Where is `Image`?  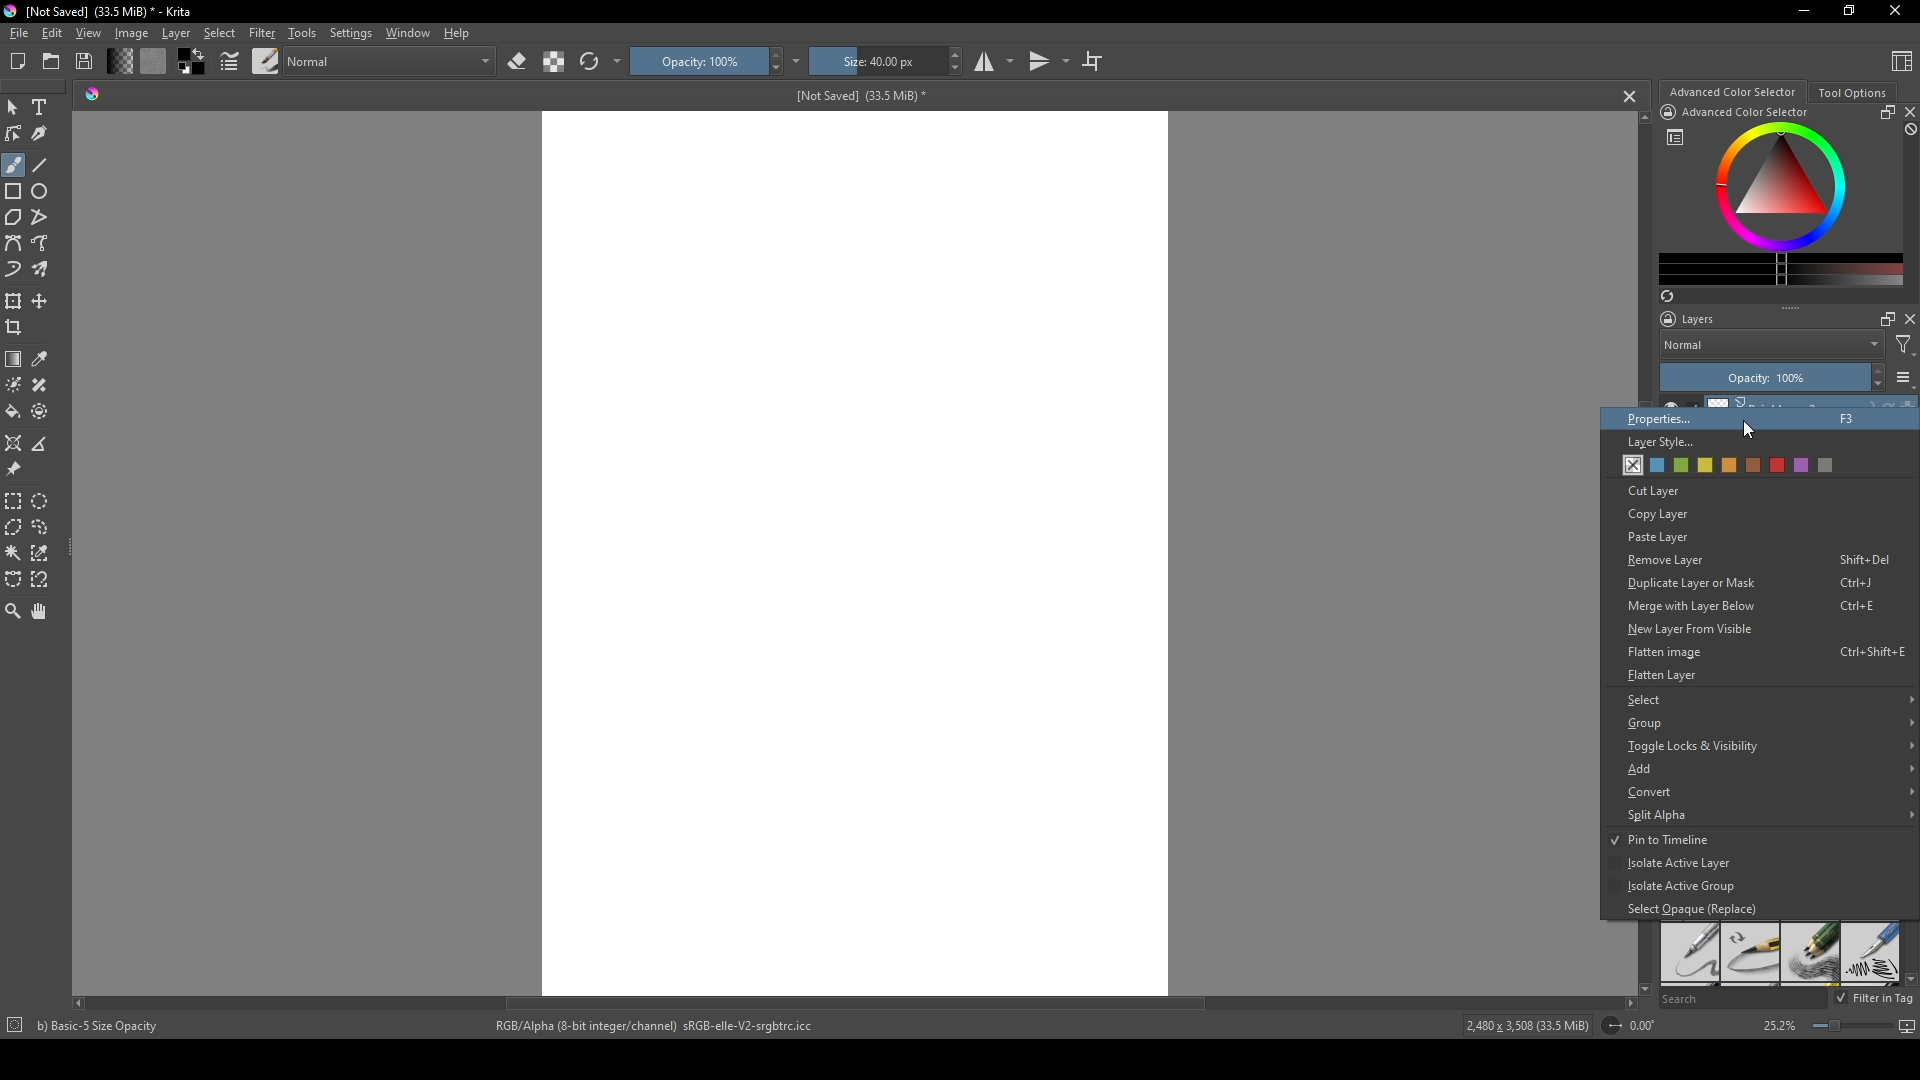 Image is located at coordinates (131, 33).